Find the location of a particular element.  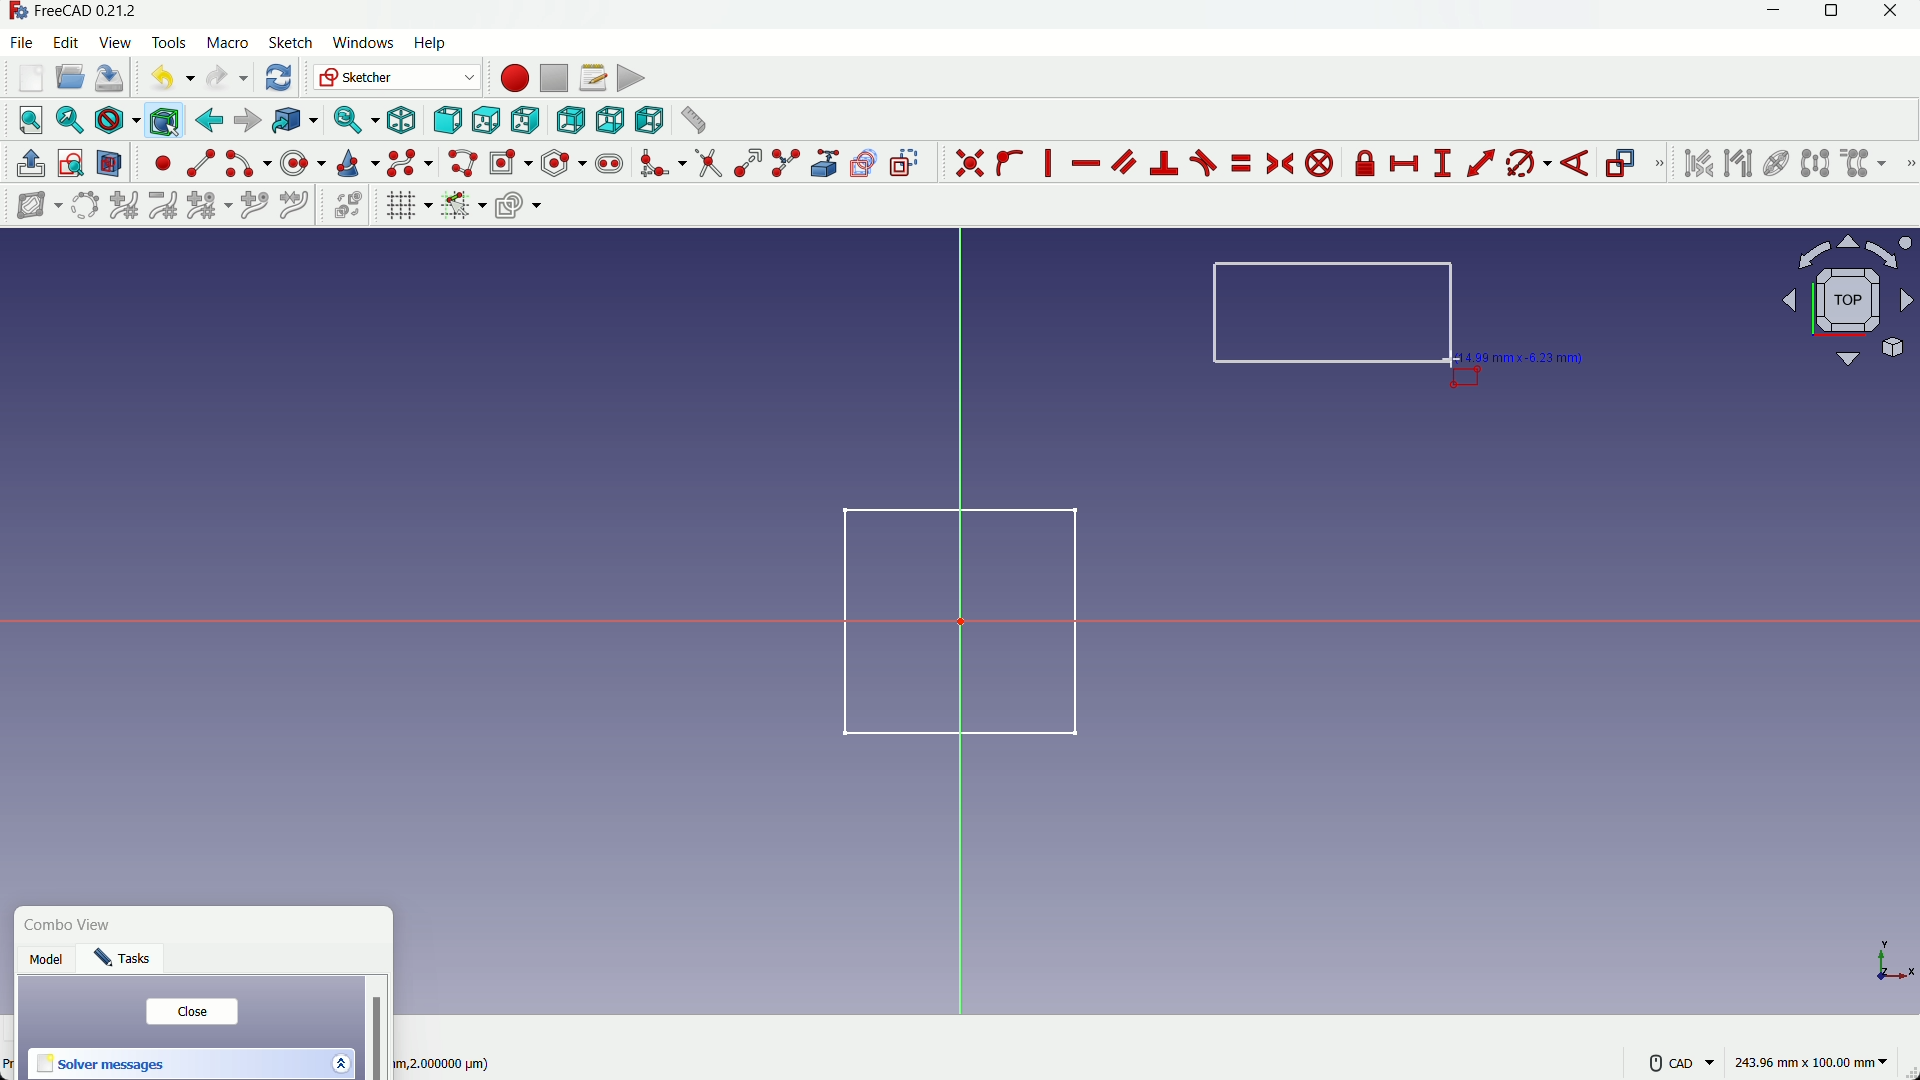

constraint block is located at coordinates (1323, 164).